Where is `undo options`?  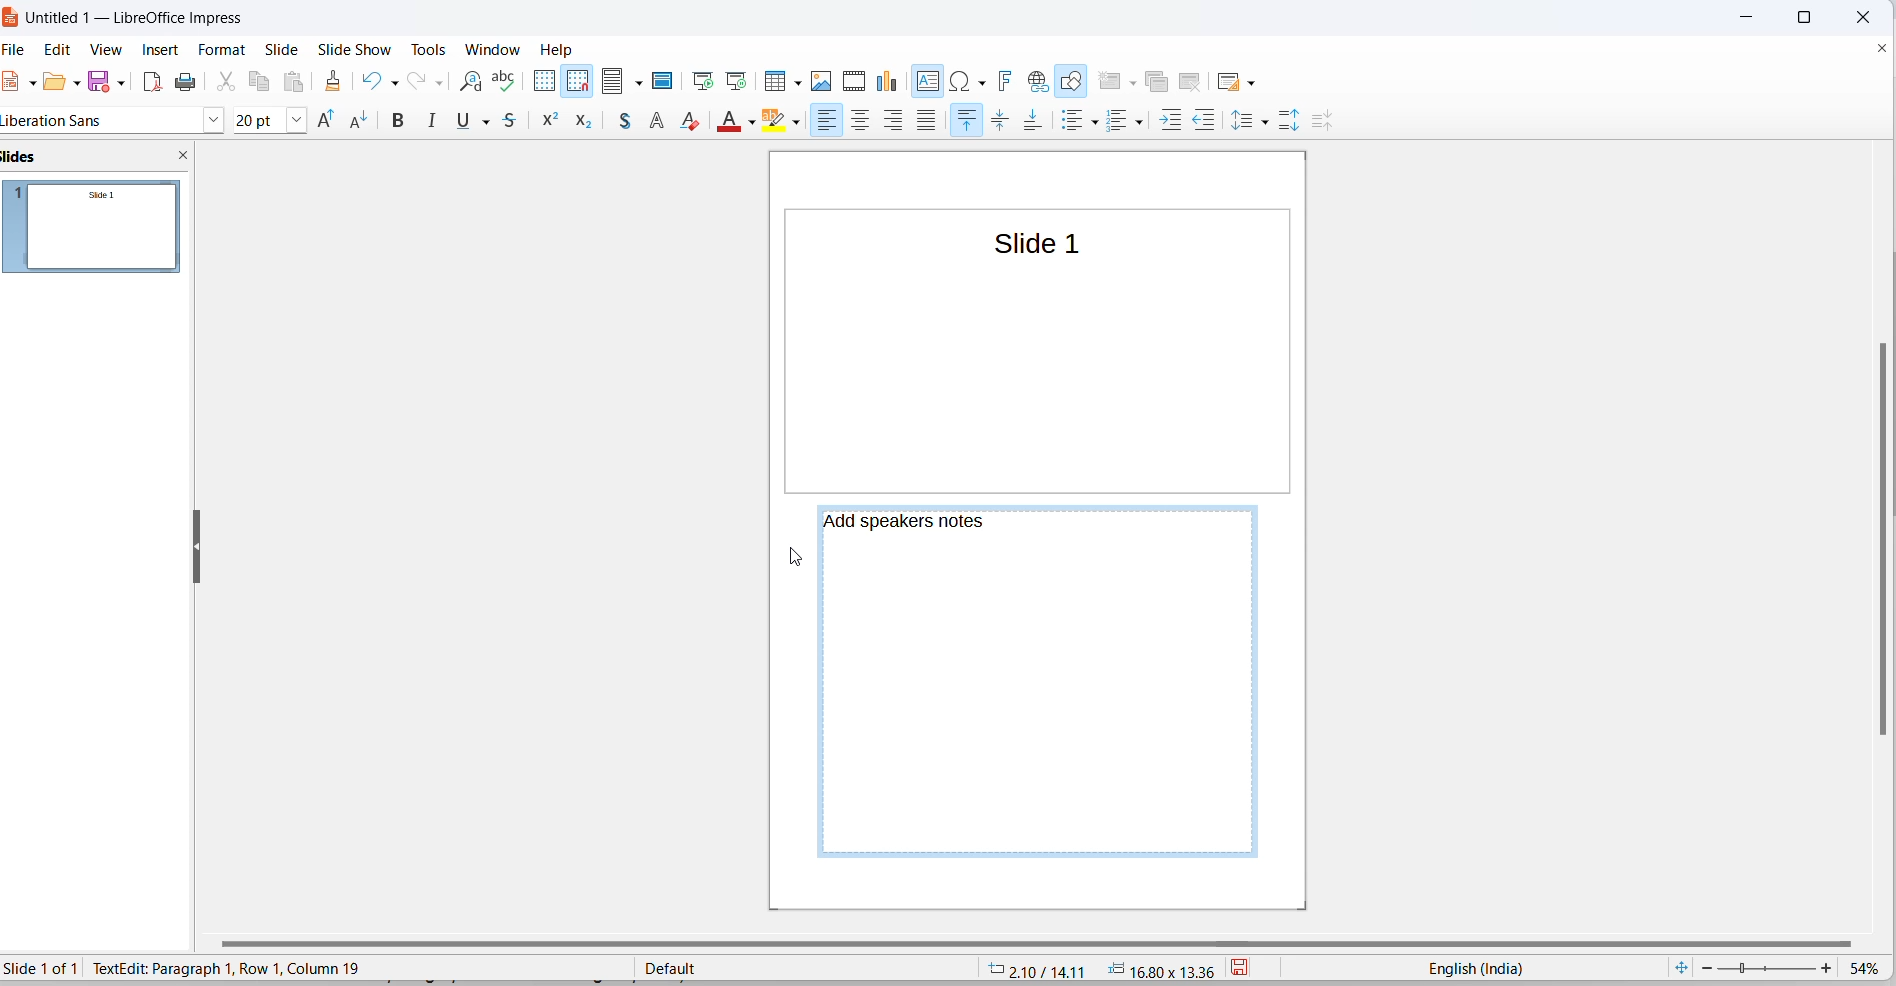
undo options is located at coordinates (394, 82).